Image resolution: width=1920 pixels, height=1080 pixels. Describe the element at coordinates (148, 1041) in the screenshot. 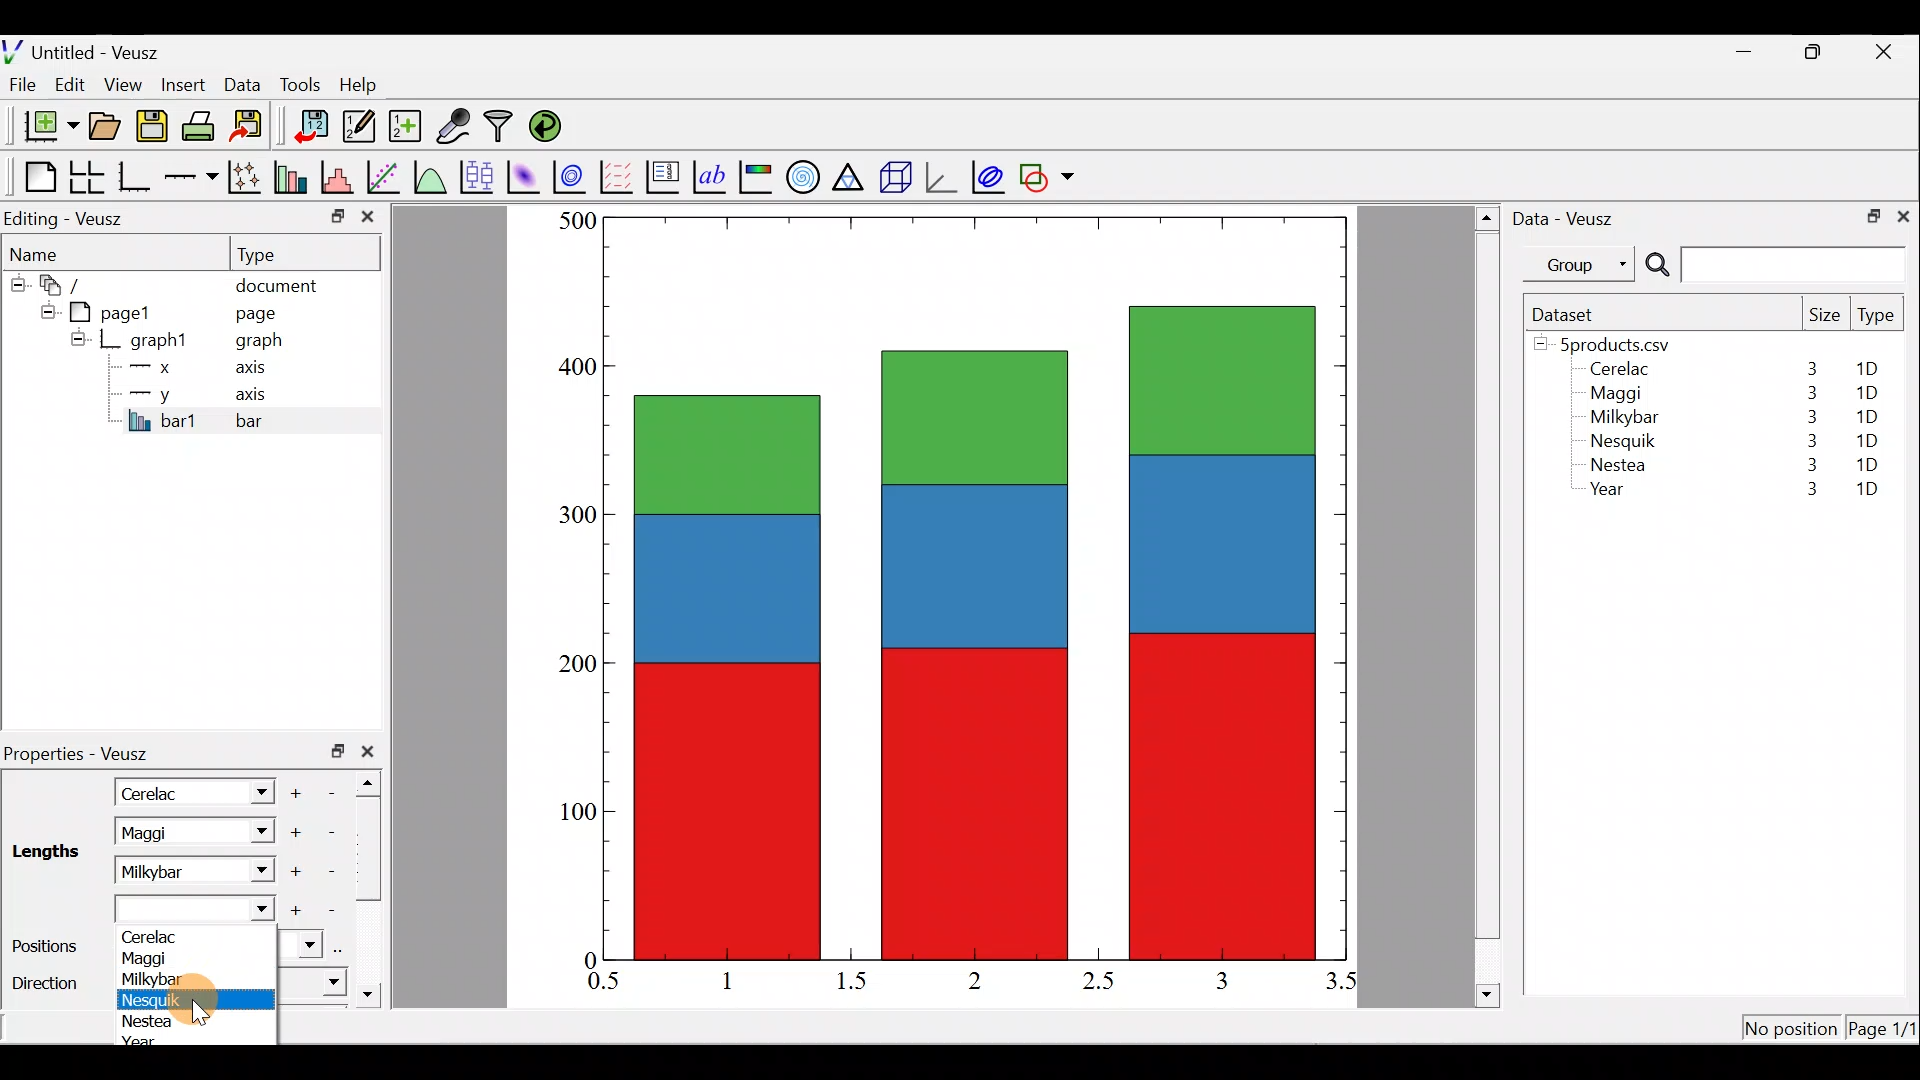

I see `Year` at that location.